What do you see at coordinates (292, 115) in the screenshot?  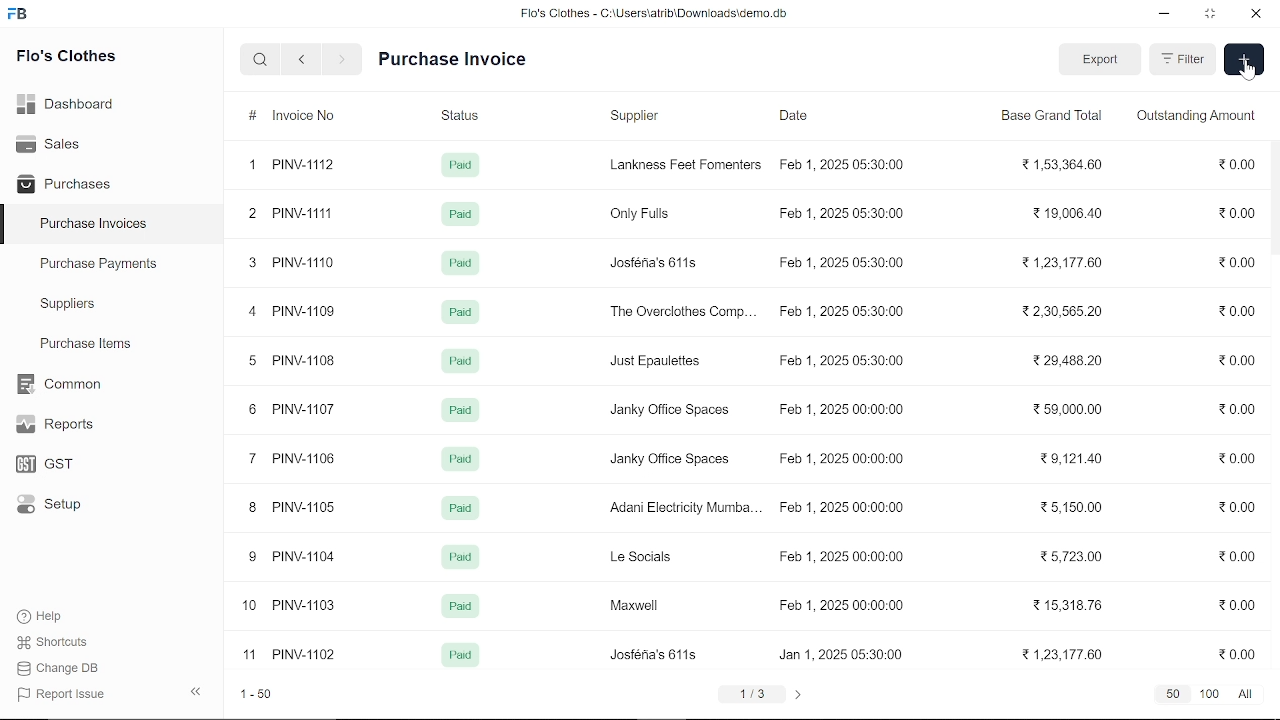 I see `Invoice No` at bounding box center [292, 115].